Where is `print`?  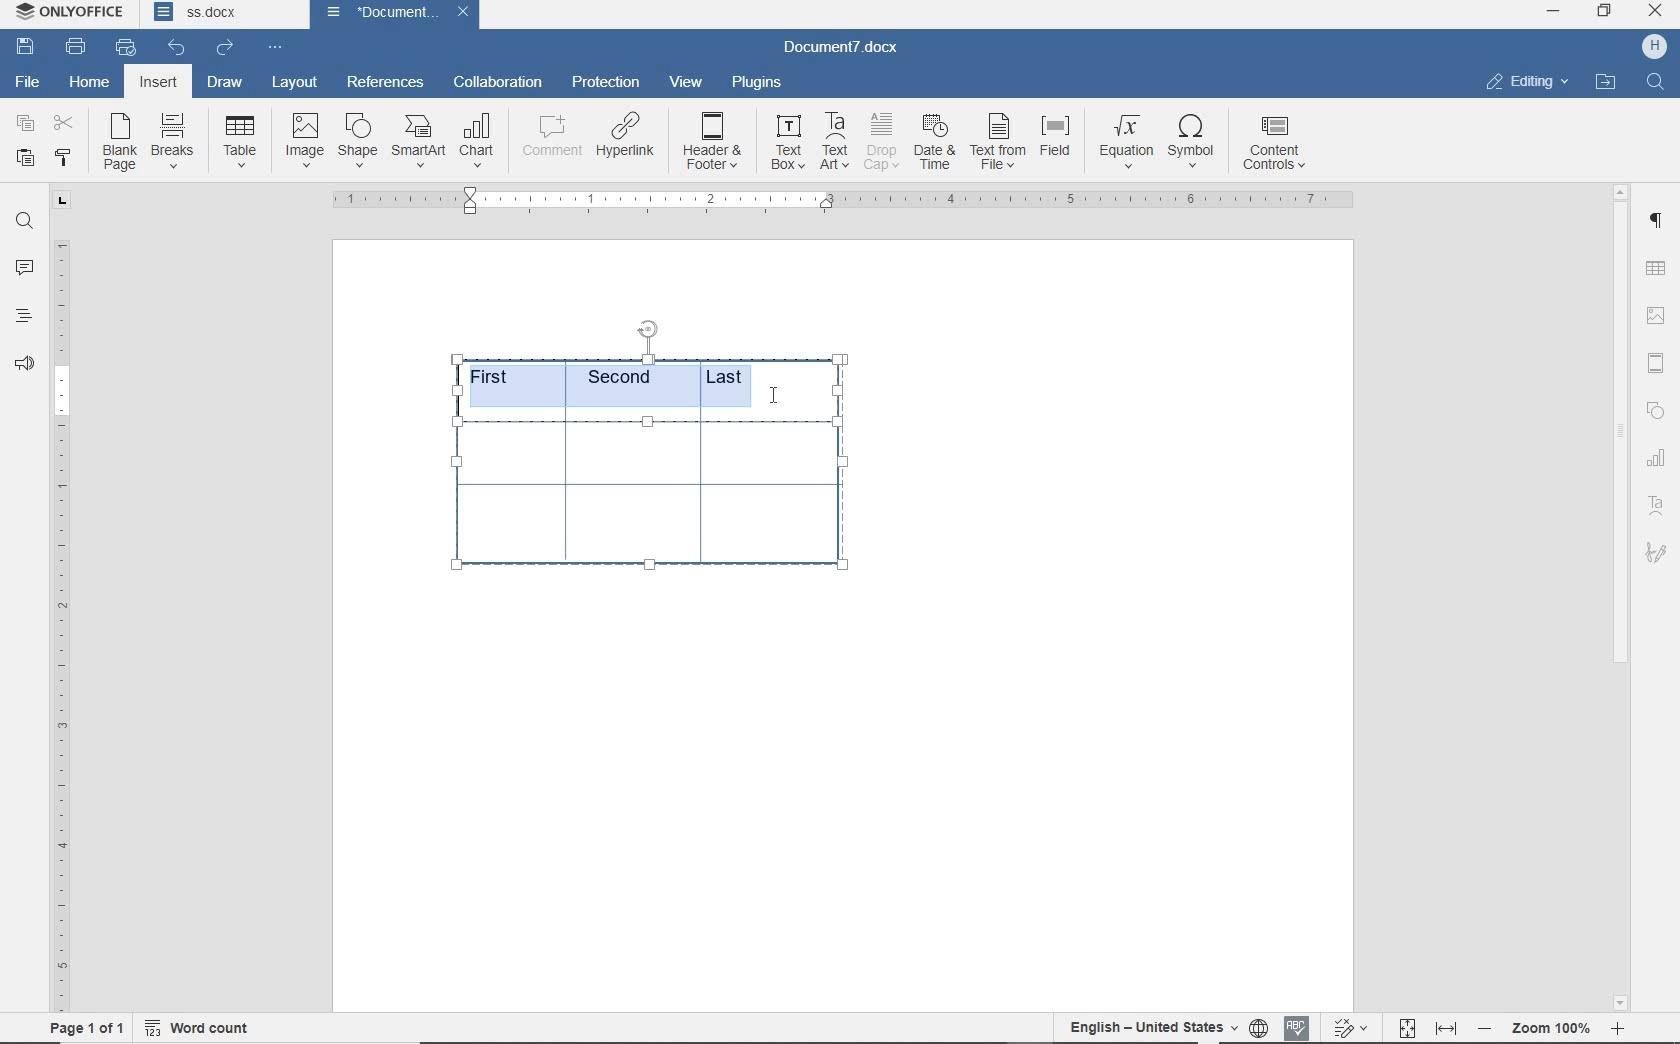
print is located at coordinates (76, 46).